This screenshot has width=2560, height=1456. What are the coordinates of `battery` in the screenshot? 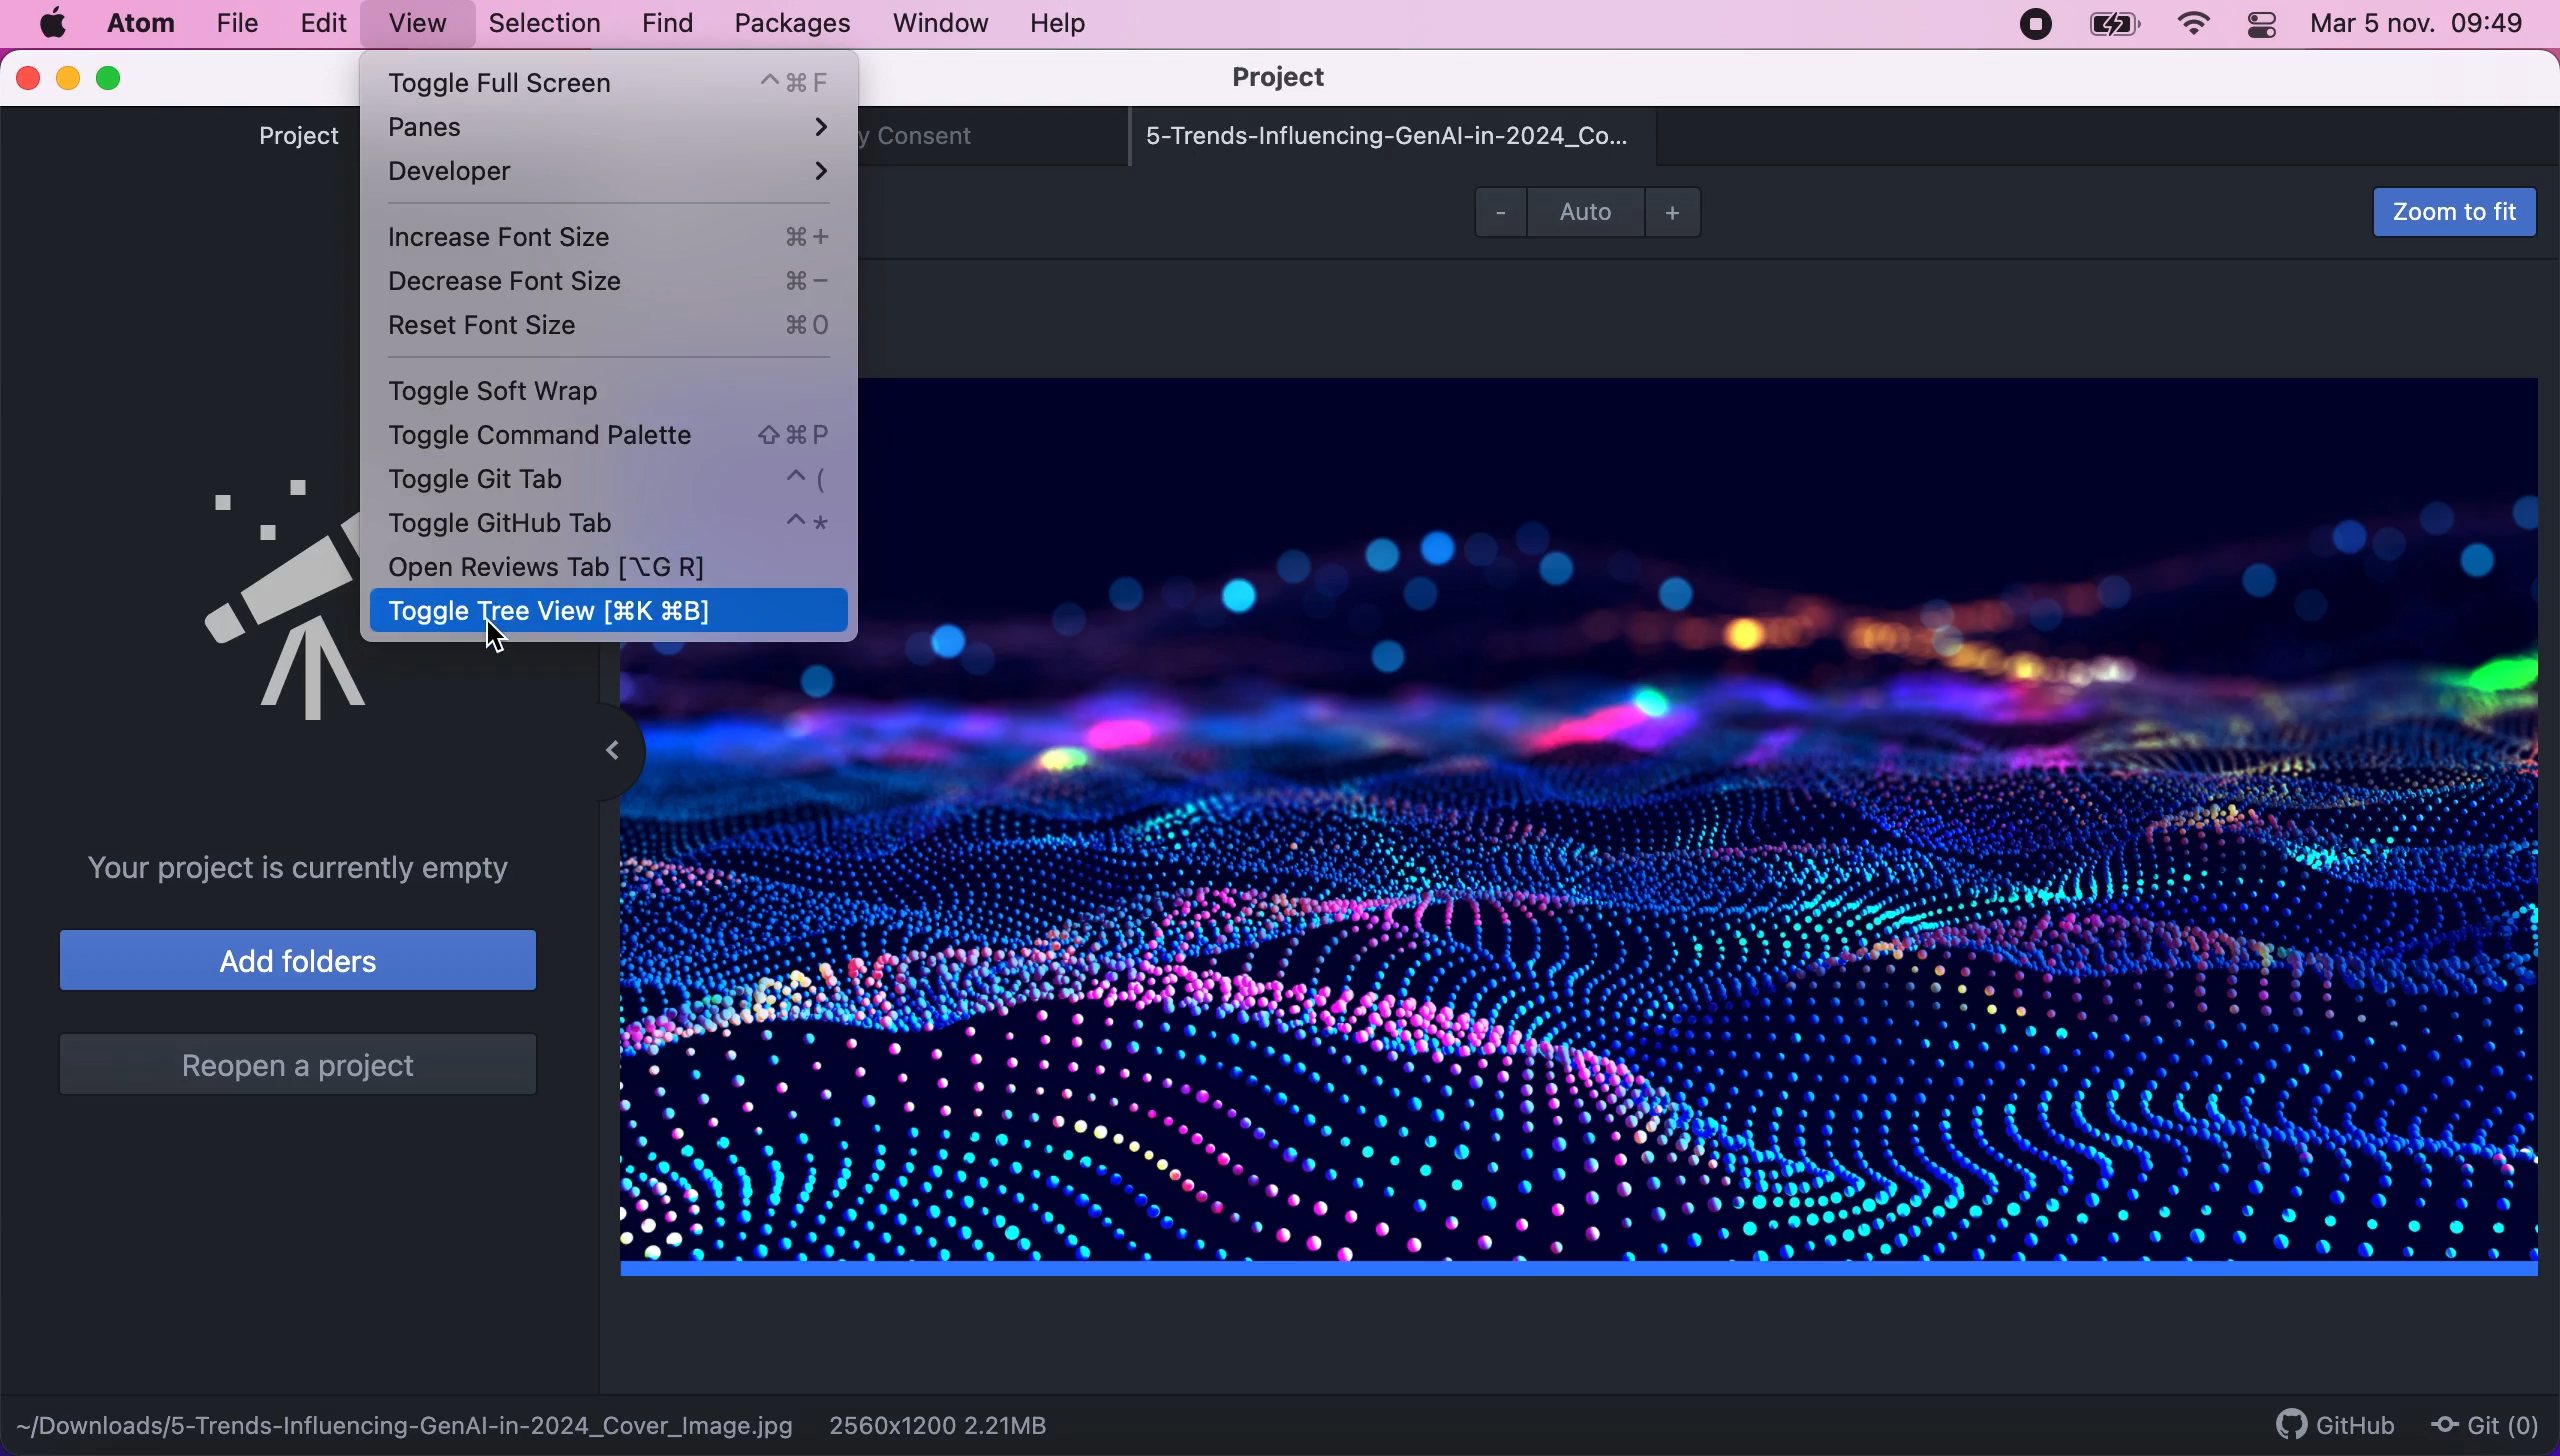 It's located at (2112, 26).